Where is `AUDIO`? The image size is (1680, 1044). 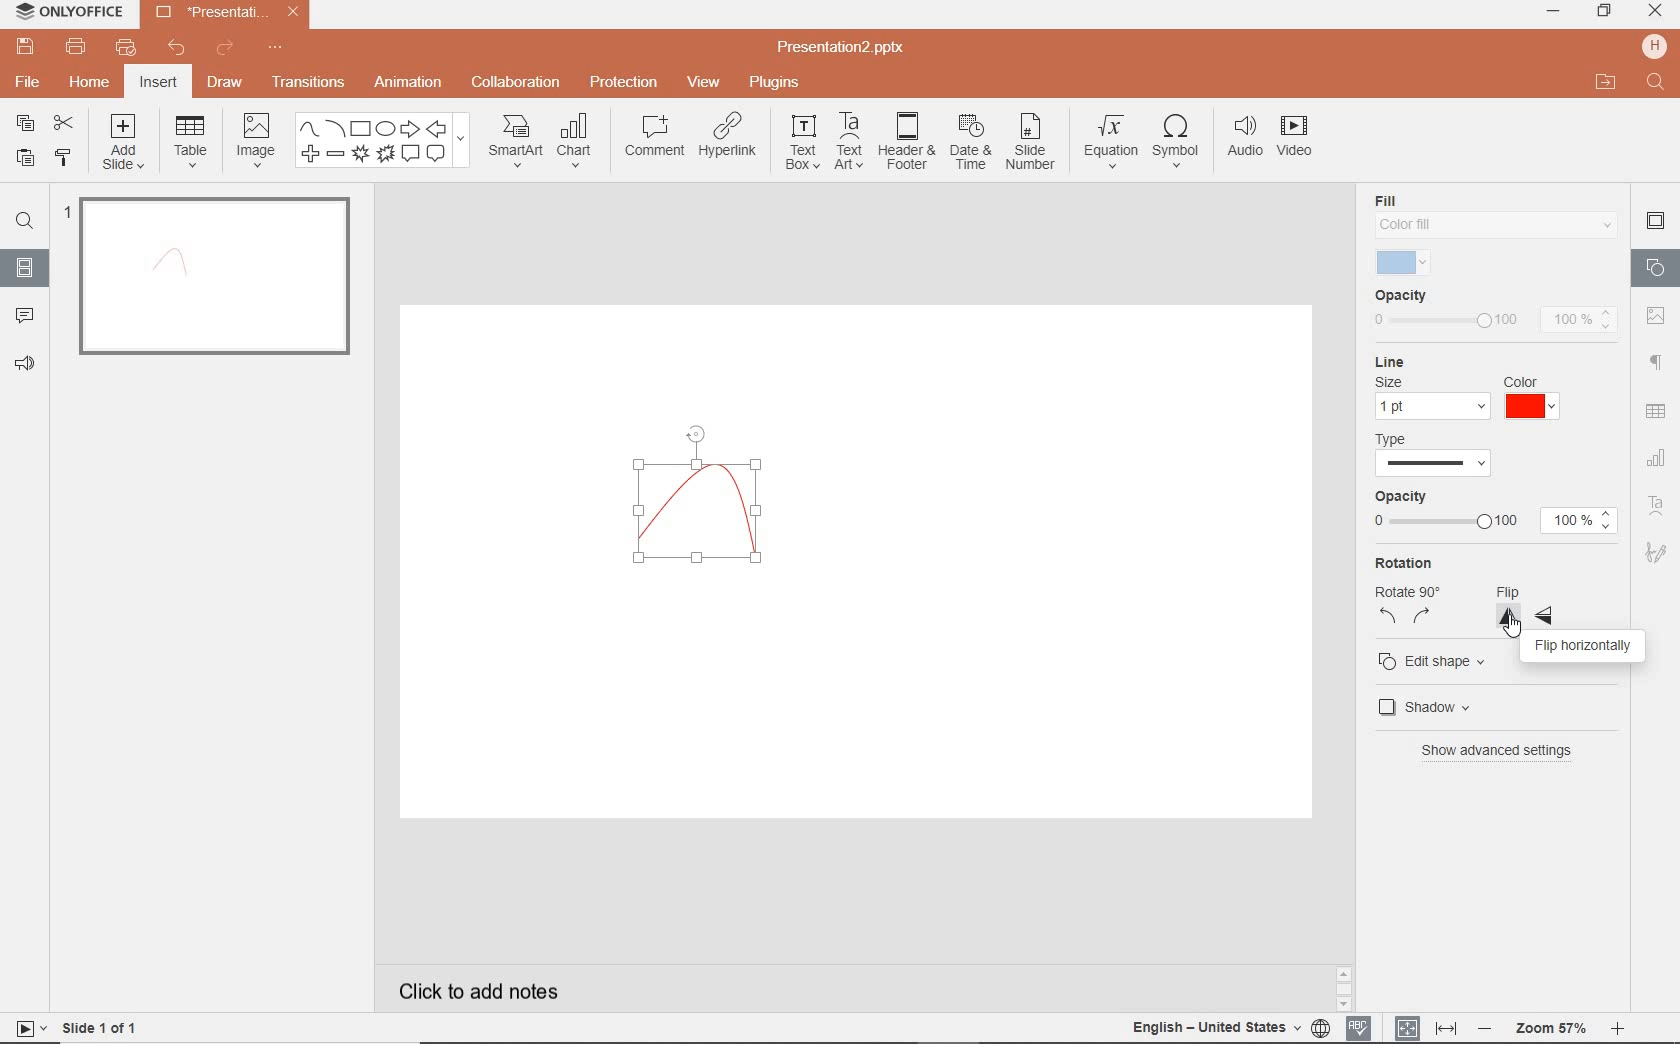
AUDIO is located at coordinates (1246, 137).